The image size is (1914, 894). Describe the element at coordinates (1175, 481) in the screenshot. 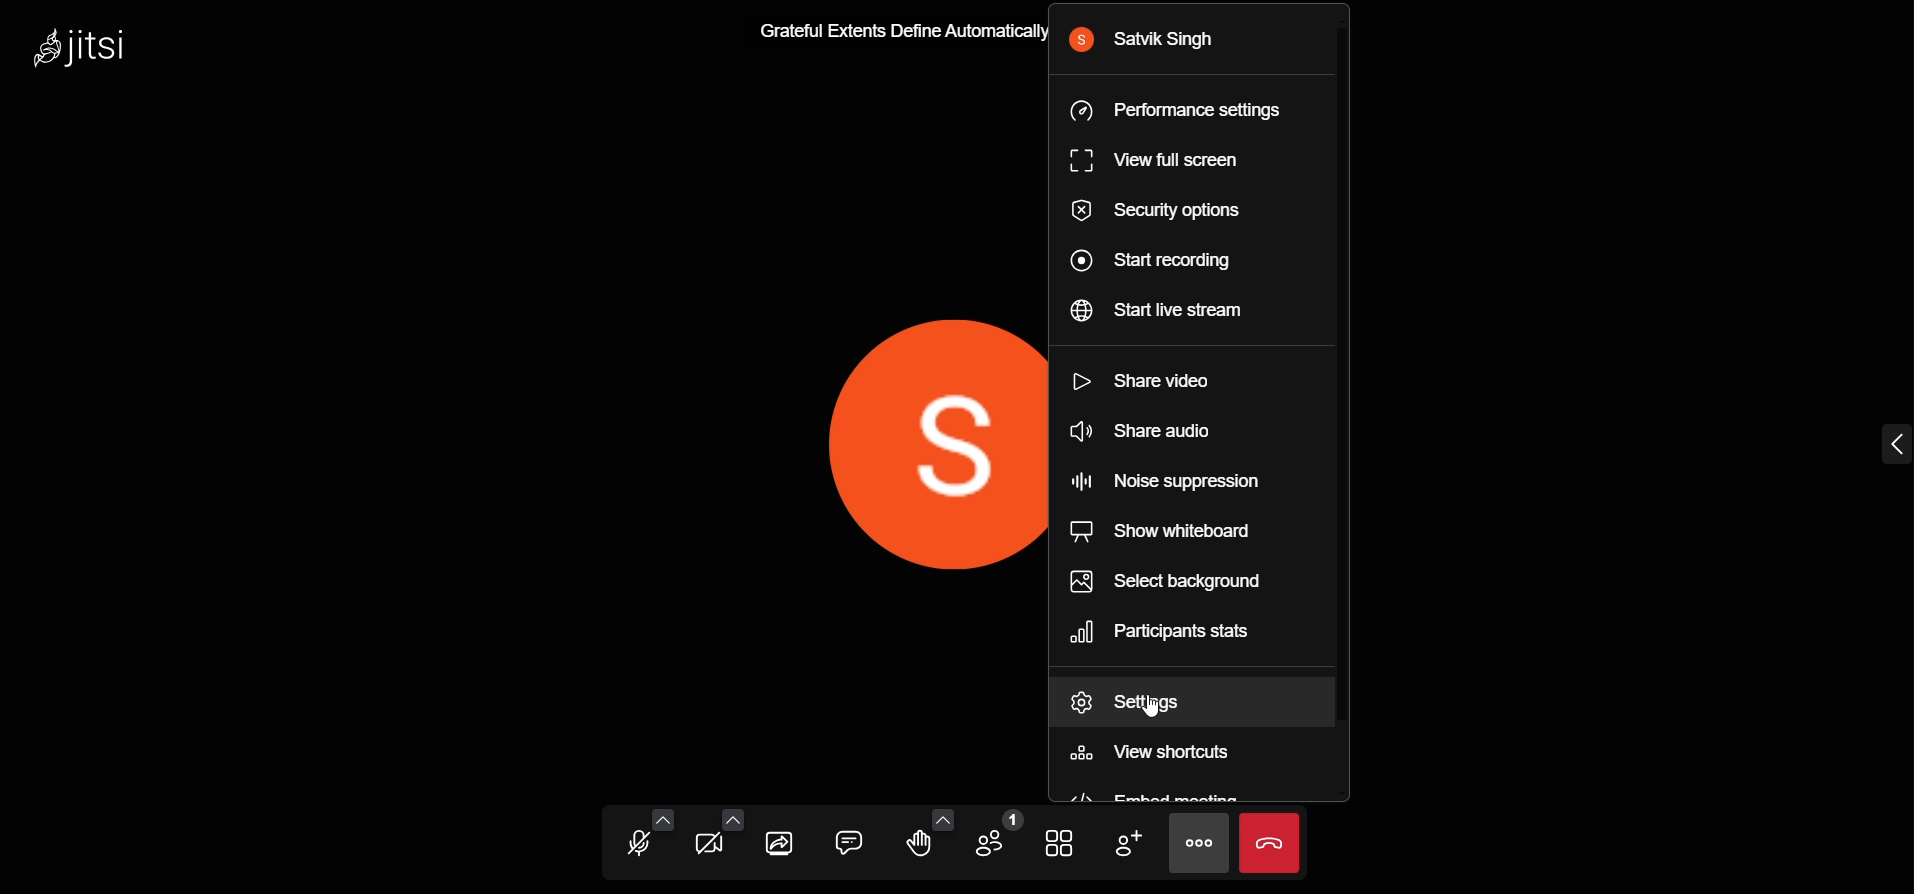

I see `noise suppression` at that location.